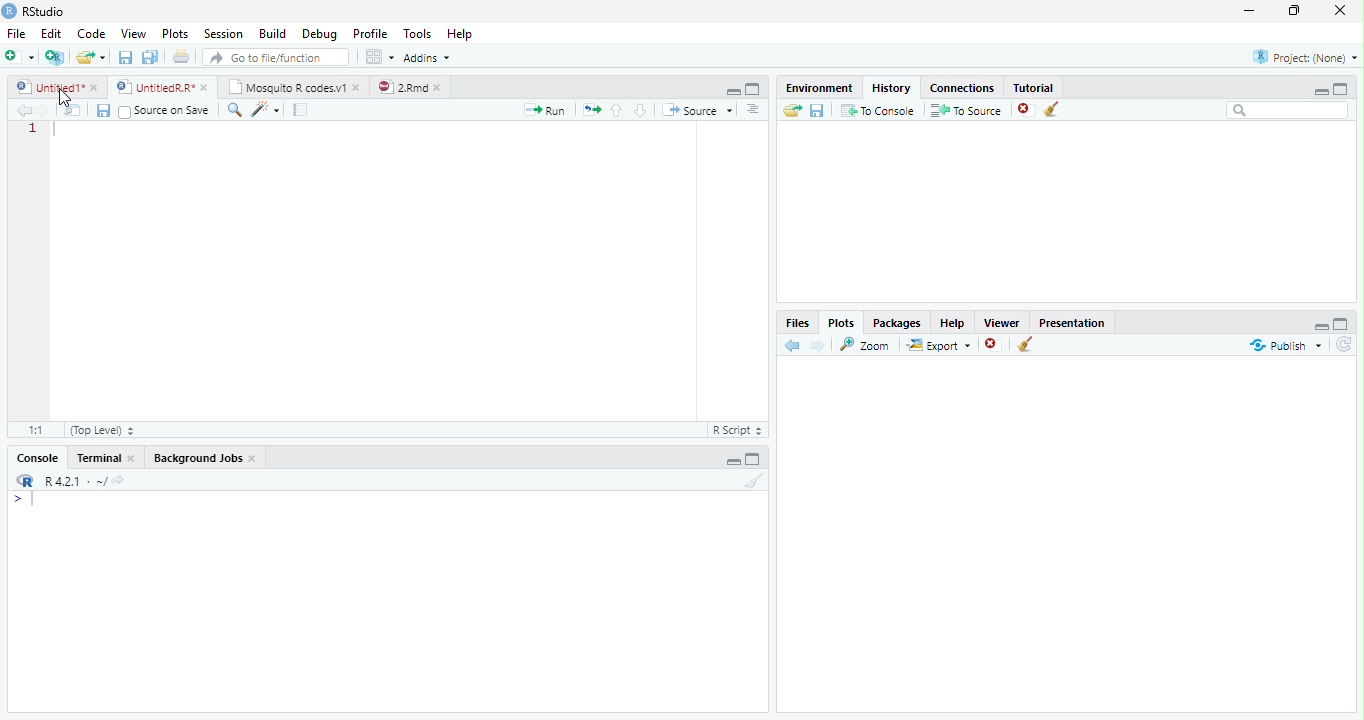 This screenshot has width=1364, height=720. Describe the element at coordinates (1301, 58) in the screenshot. I see `Project: (None)` at that location.